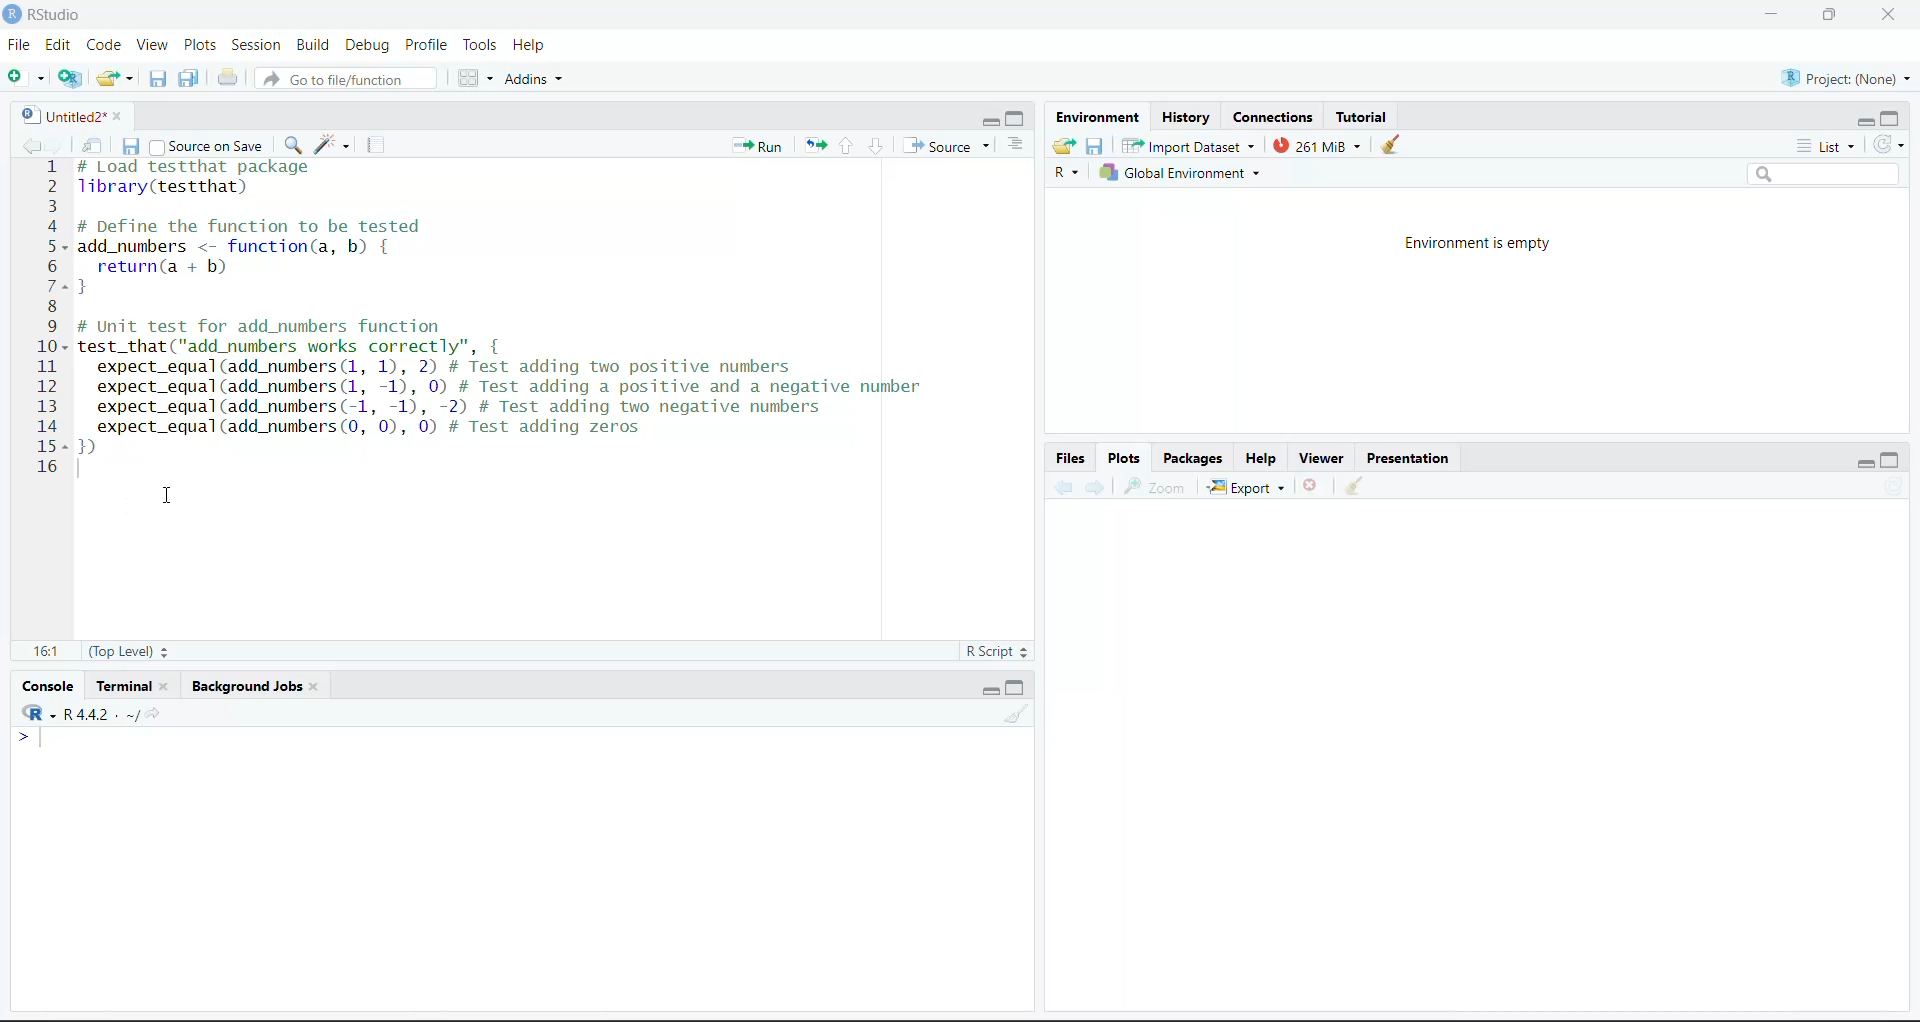 This screenshot has width=1920, height=1022. Describe the element at coordinates (54, 15) in the screenshot. I see `RStudio` at that location.